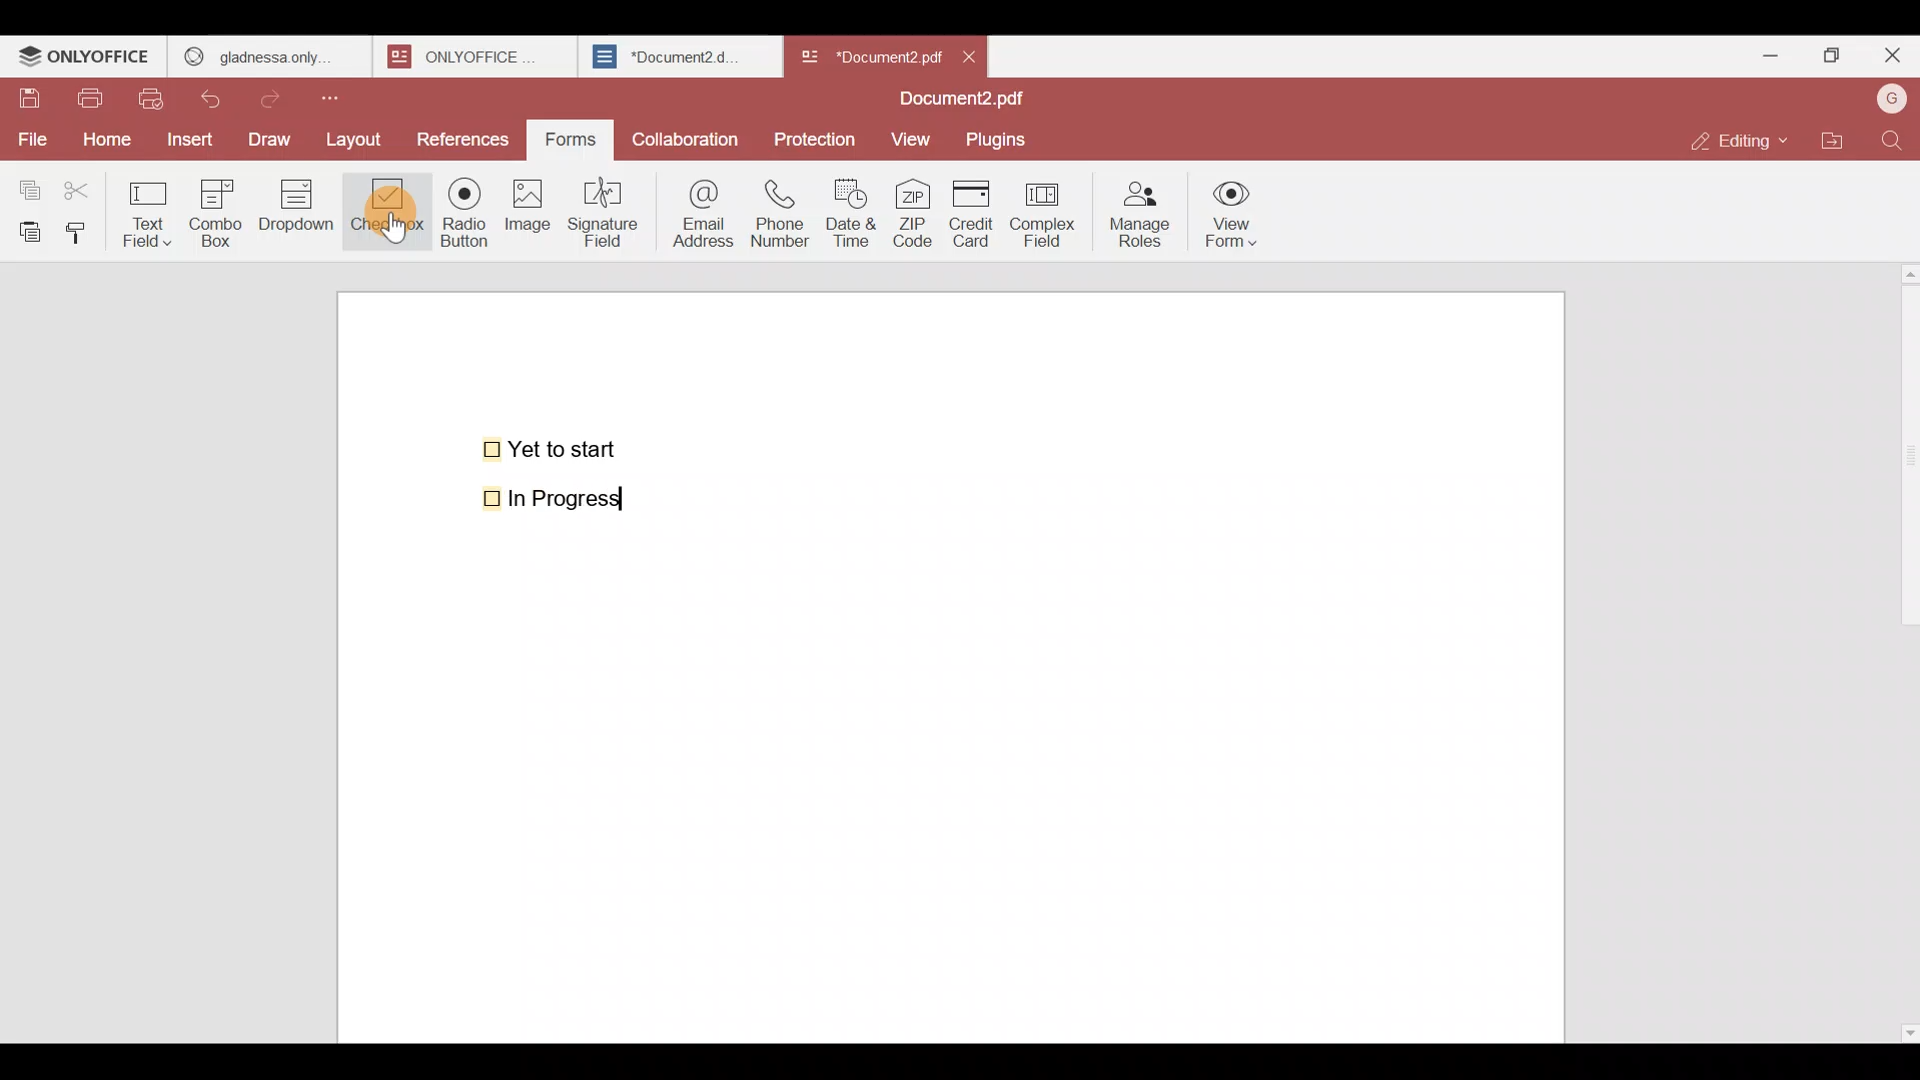 Image resolution: width=1920 pixels, height=1080 pixels. I want to click on Account name, so click(1891, 97).